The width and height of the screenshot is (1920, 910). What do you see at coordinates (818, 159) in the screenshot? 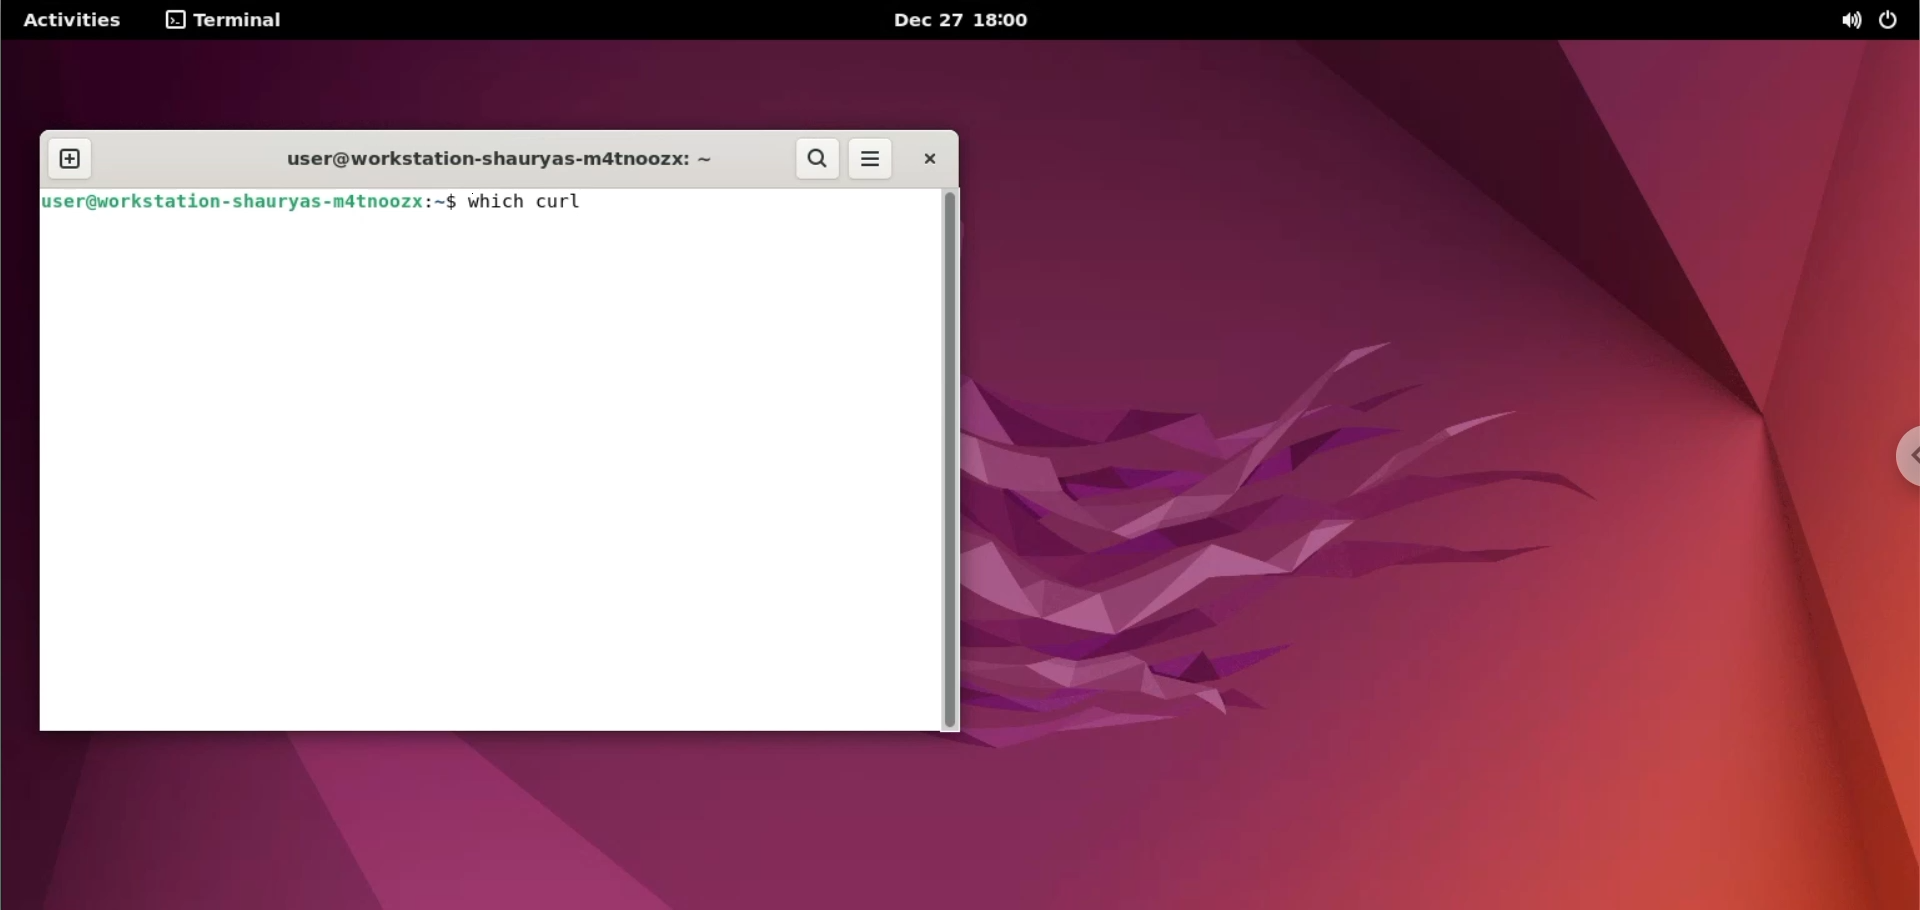
I see `search` at bounding box center [818, 159].